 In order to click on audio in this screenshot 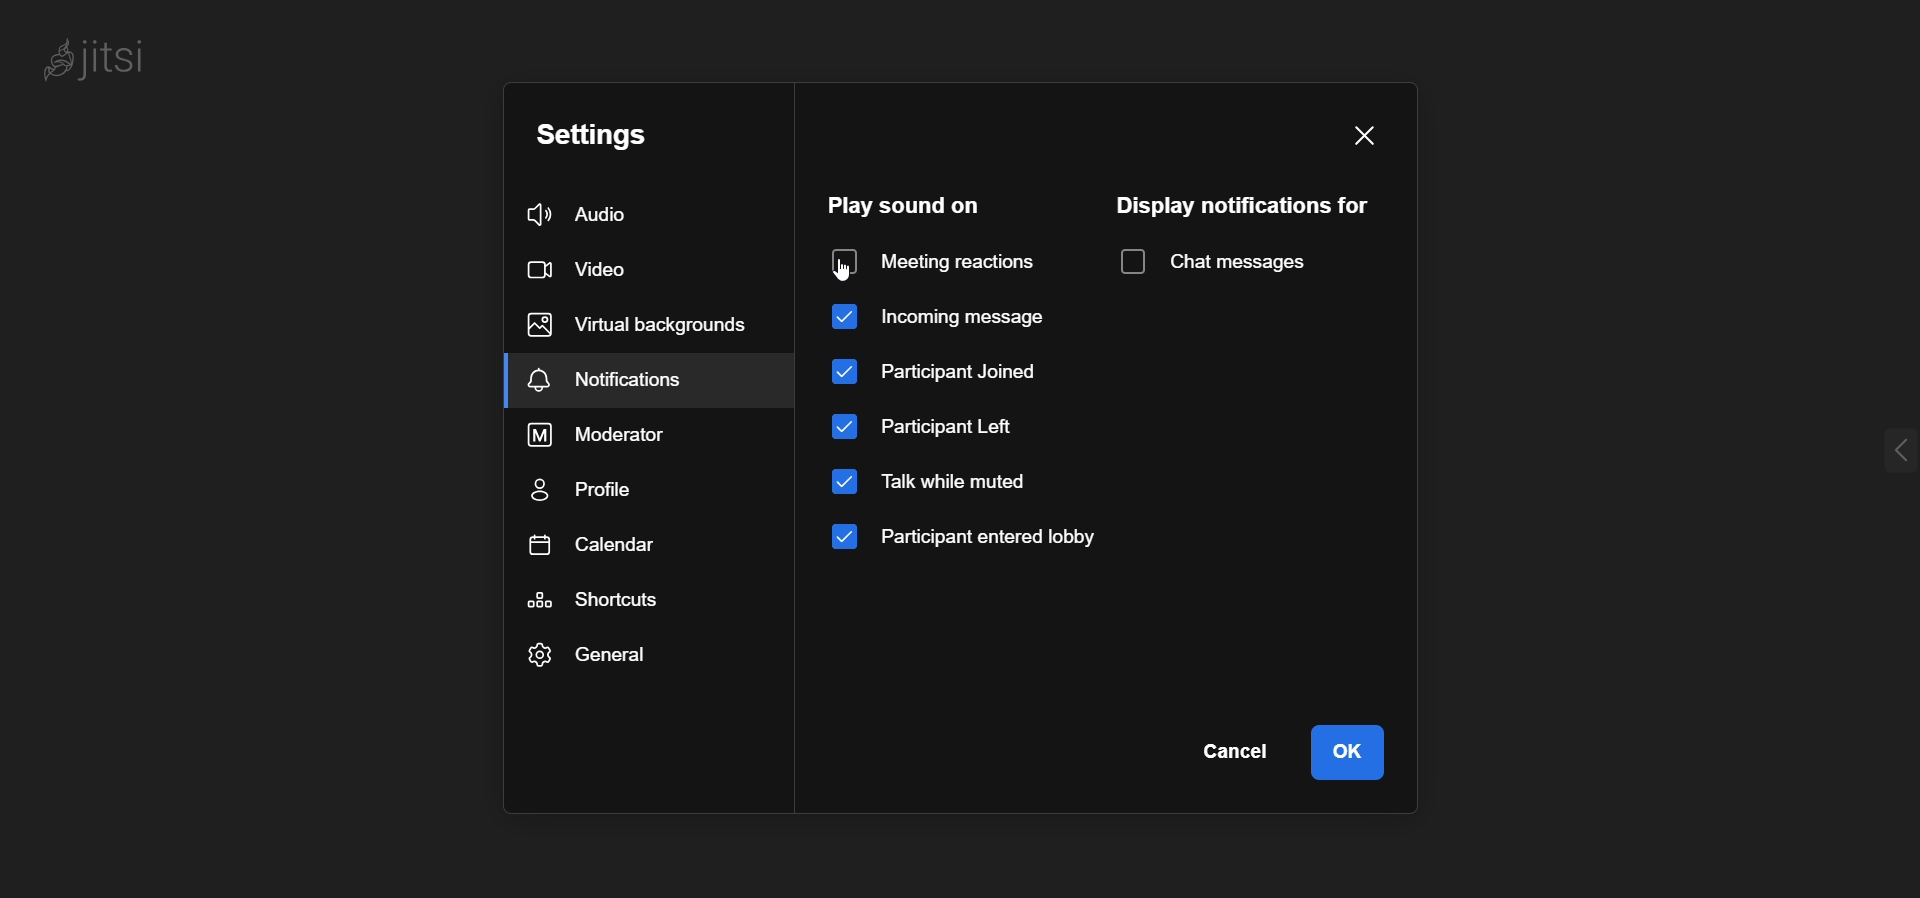, I will do `click(582, 213)`.